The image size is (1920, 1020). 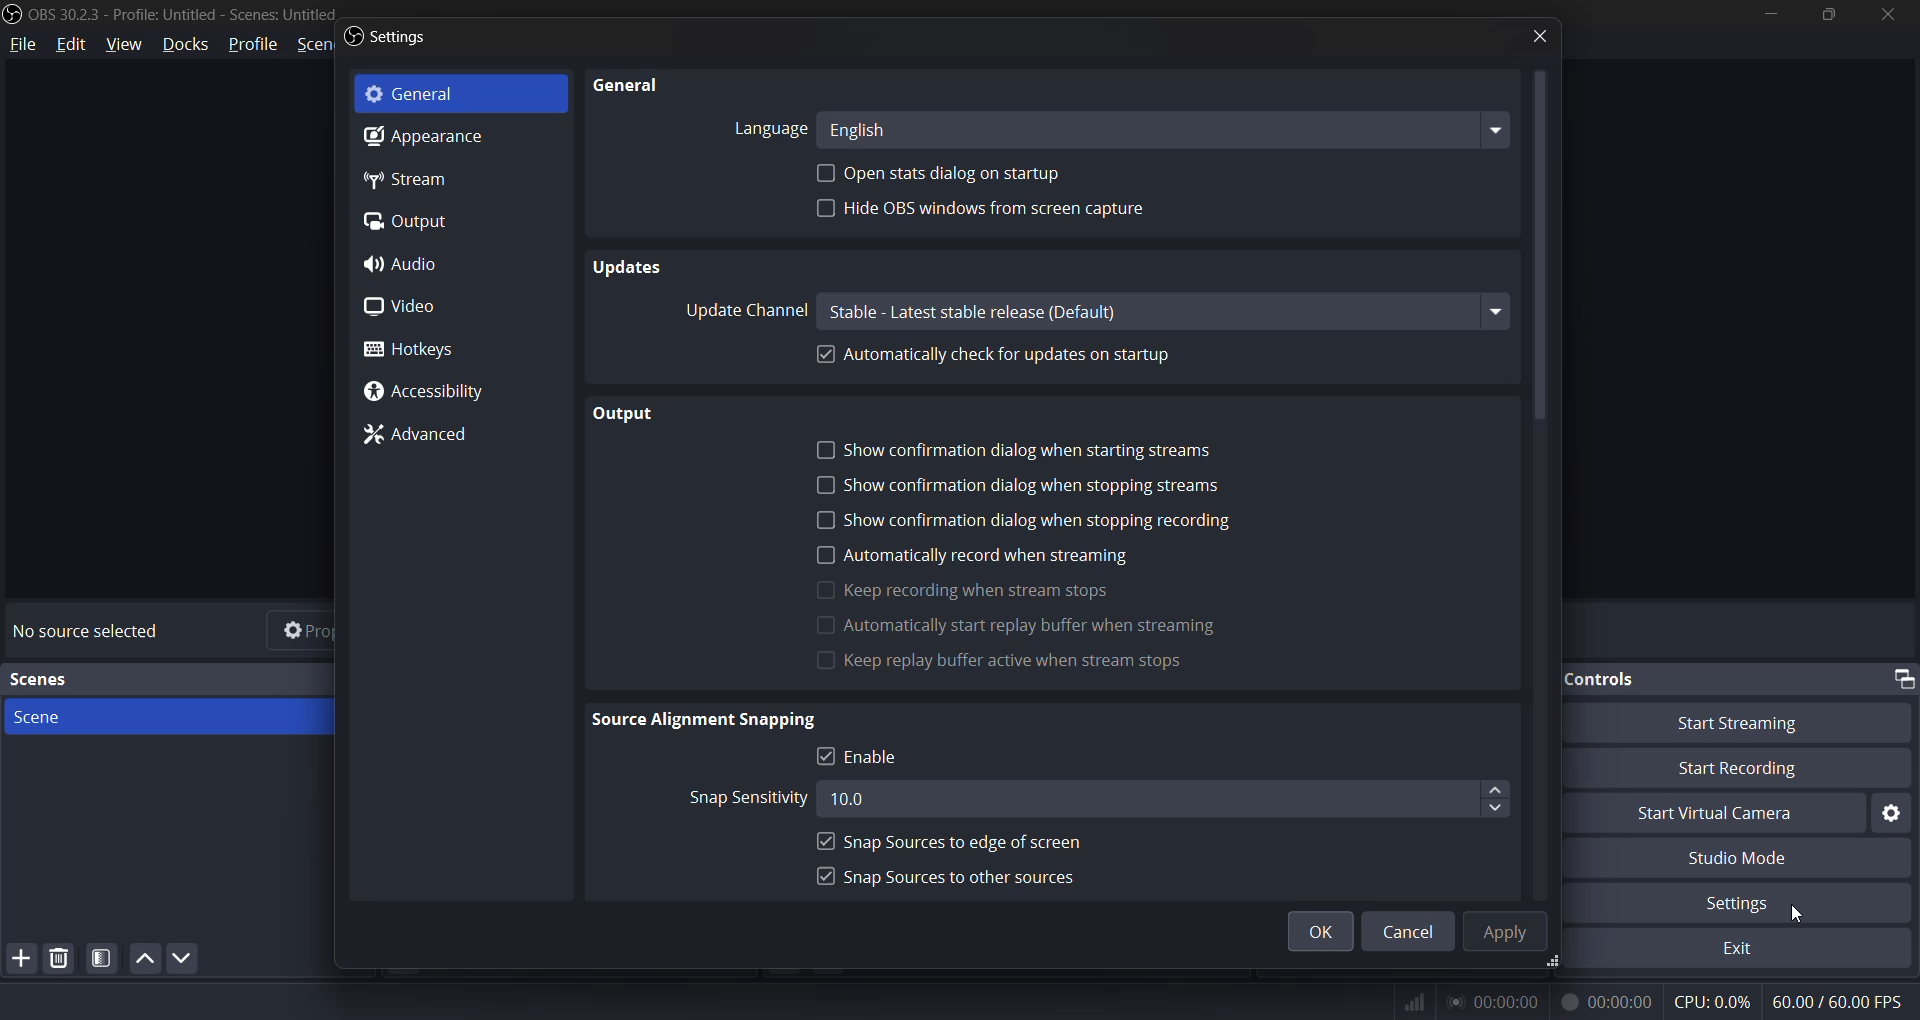 I want to click on Snap Sensitivity, so click(x=747, y=800).